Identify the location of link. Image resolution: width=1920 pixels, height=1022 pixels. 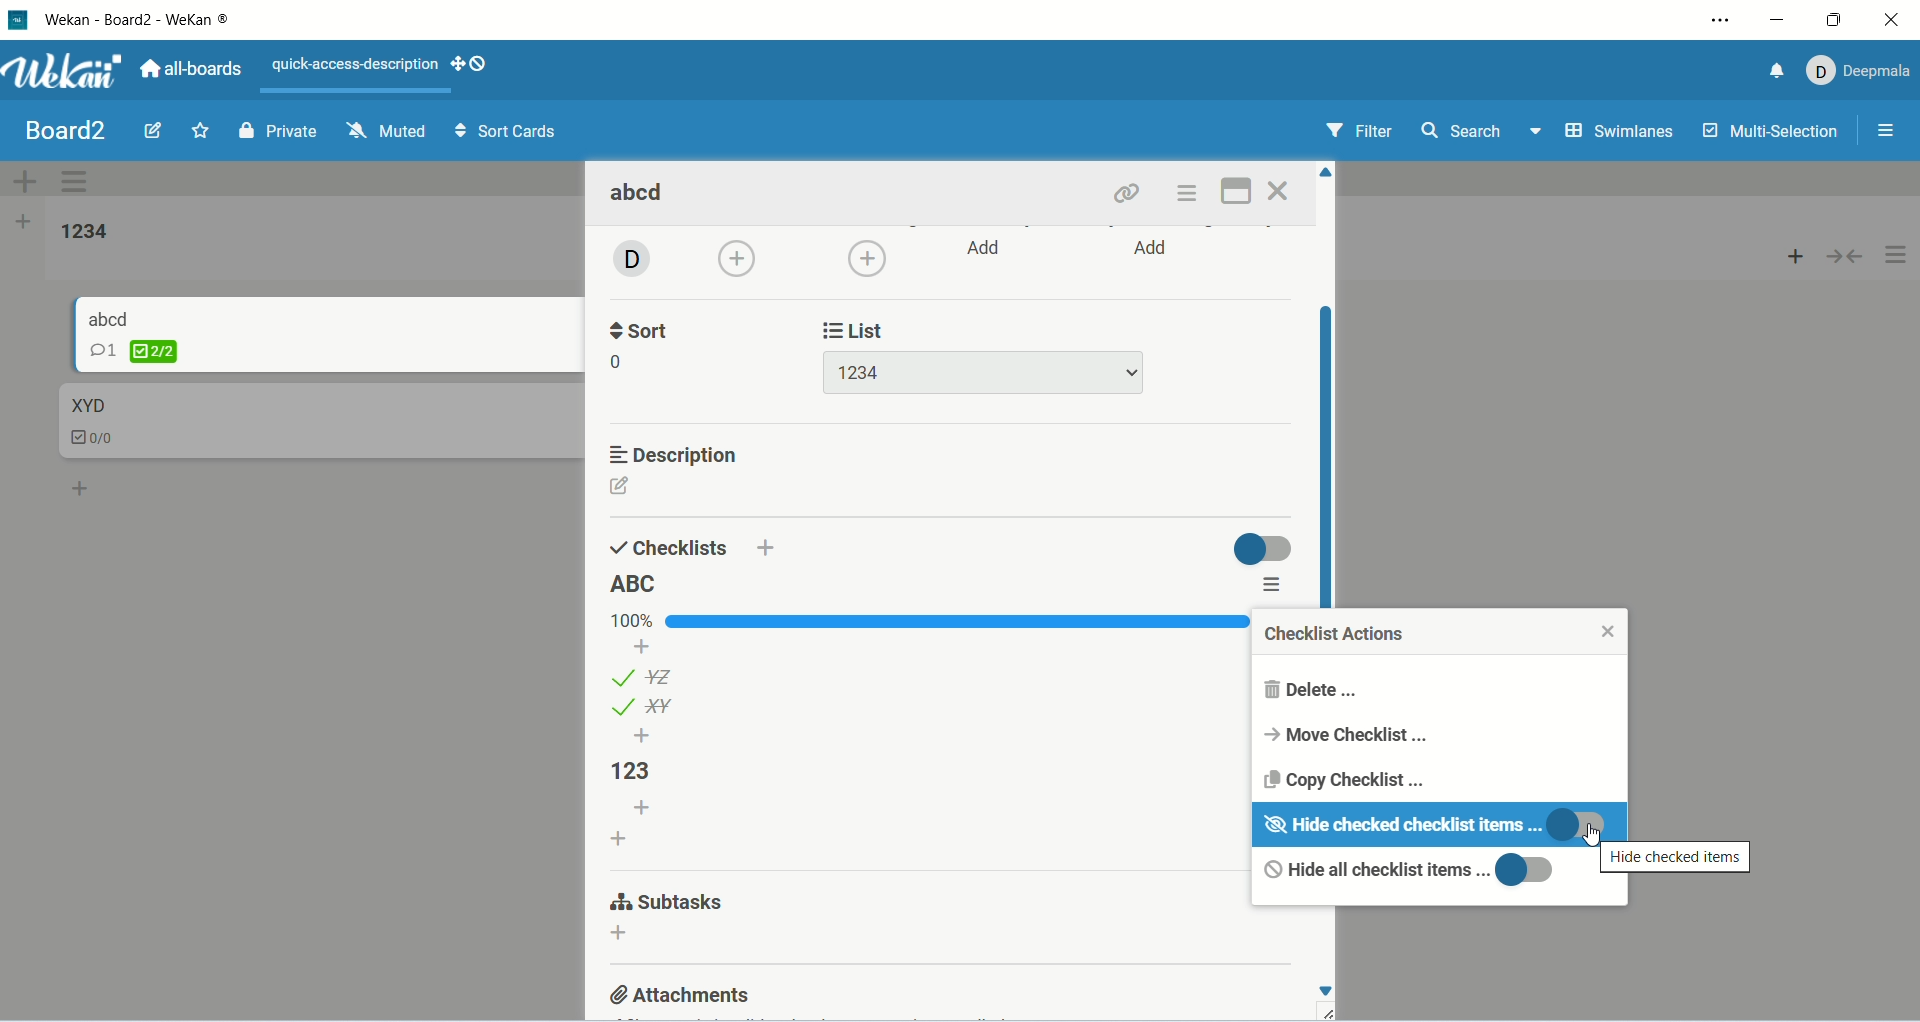
(1130, 194).